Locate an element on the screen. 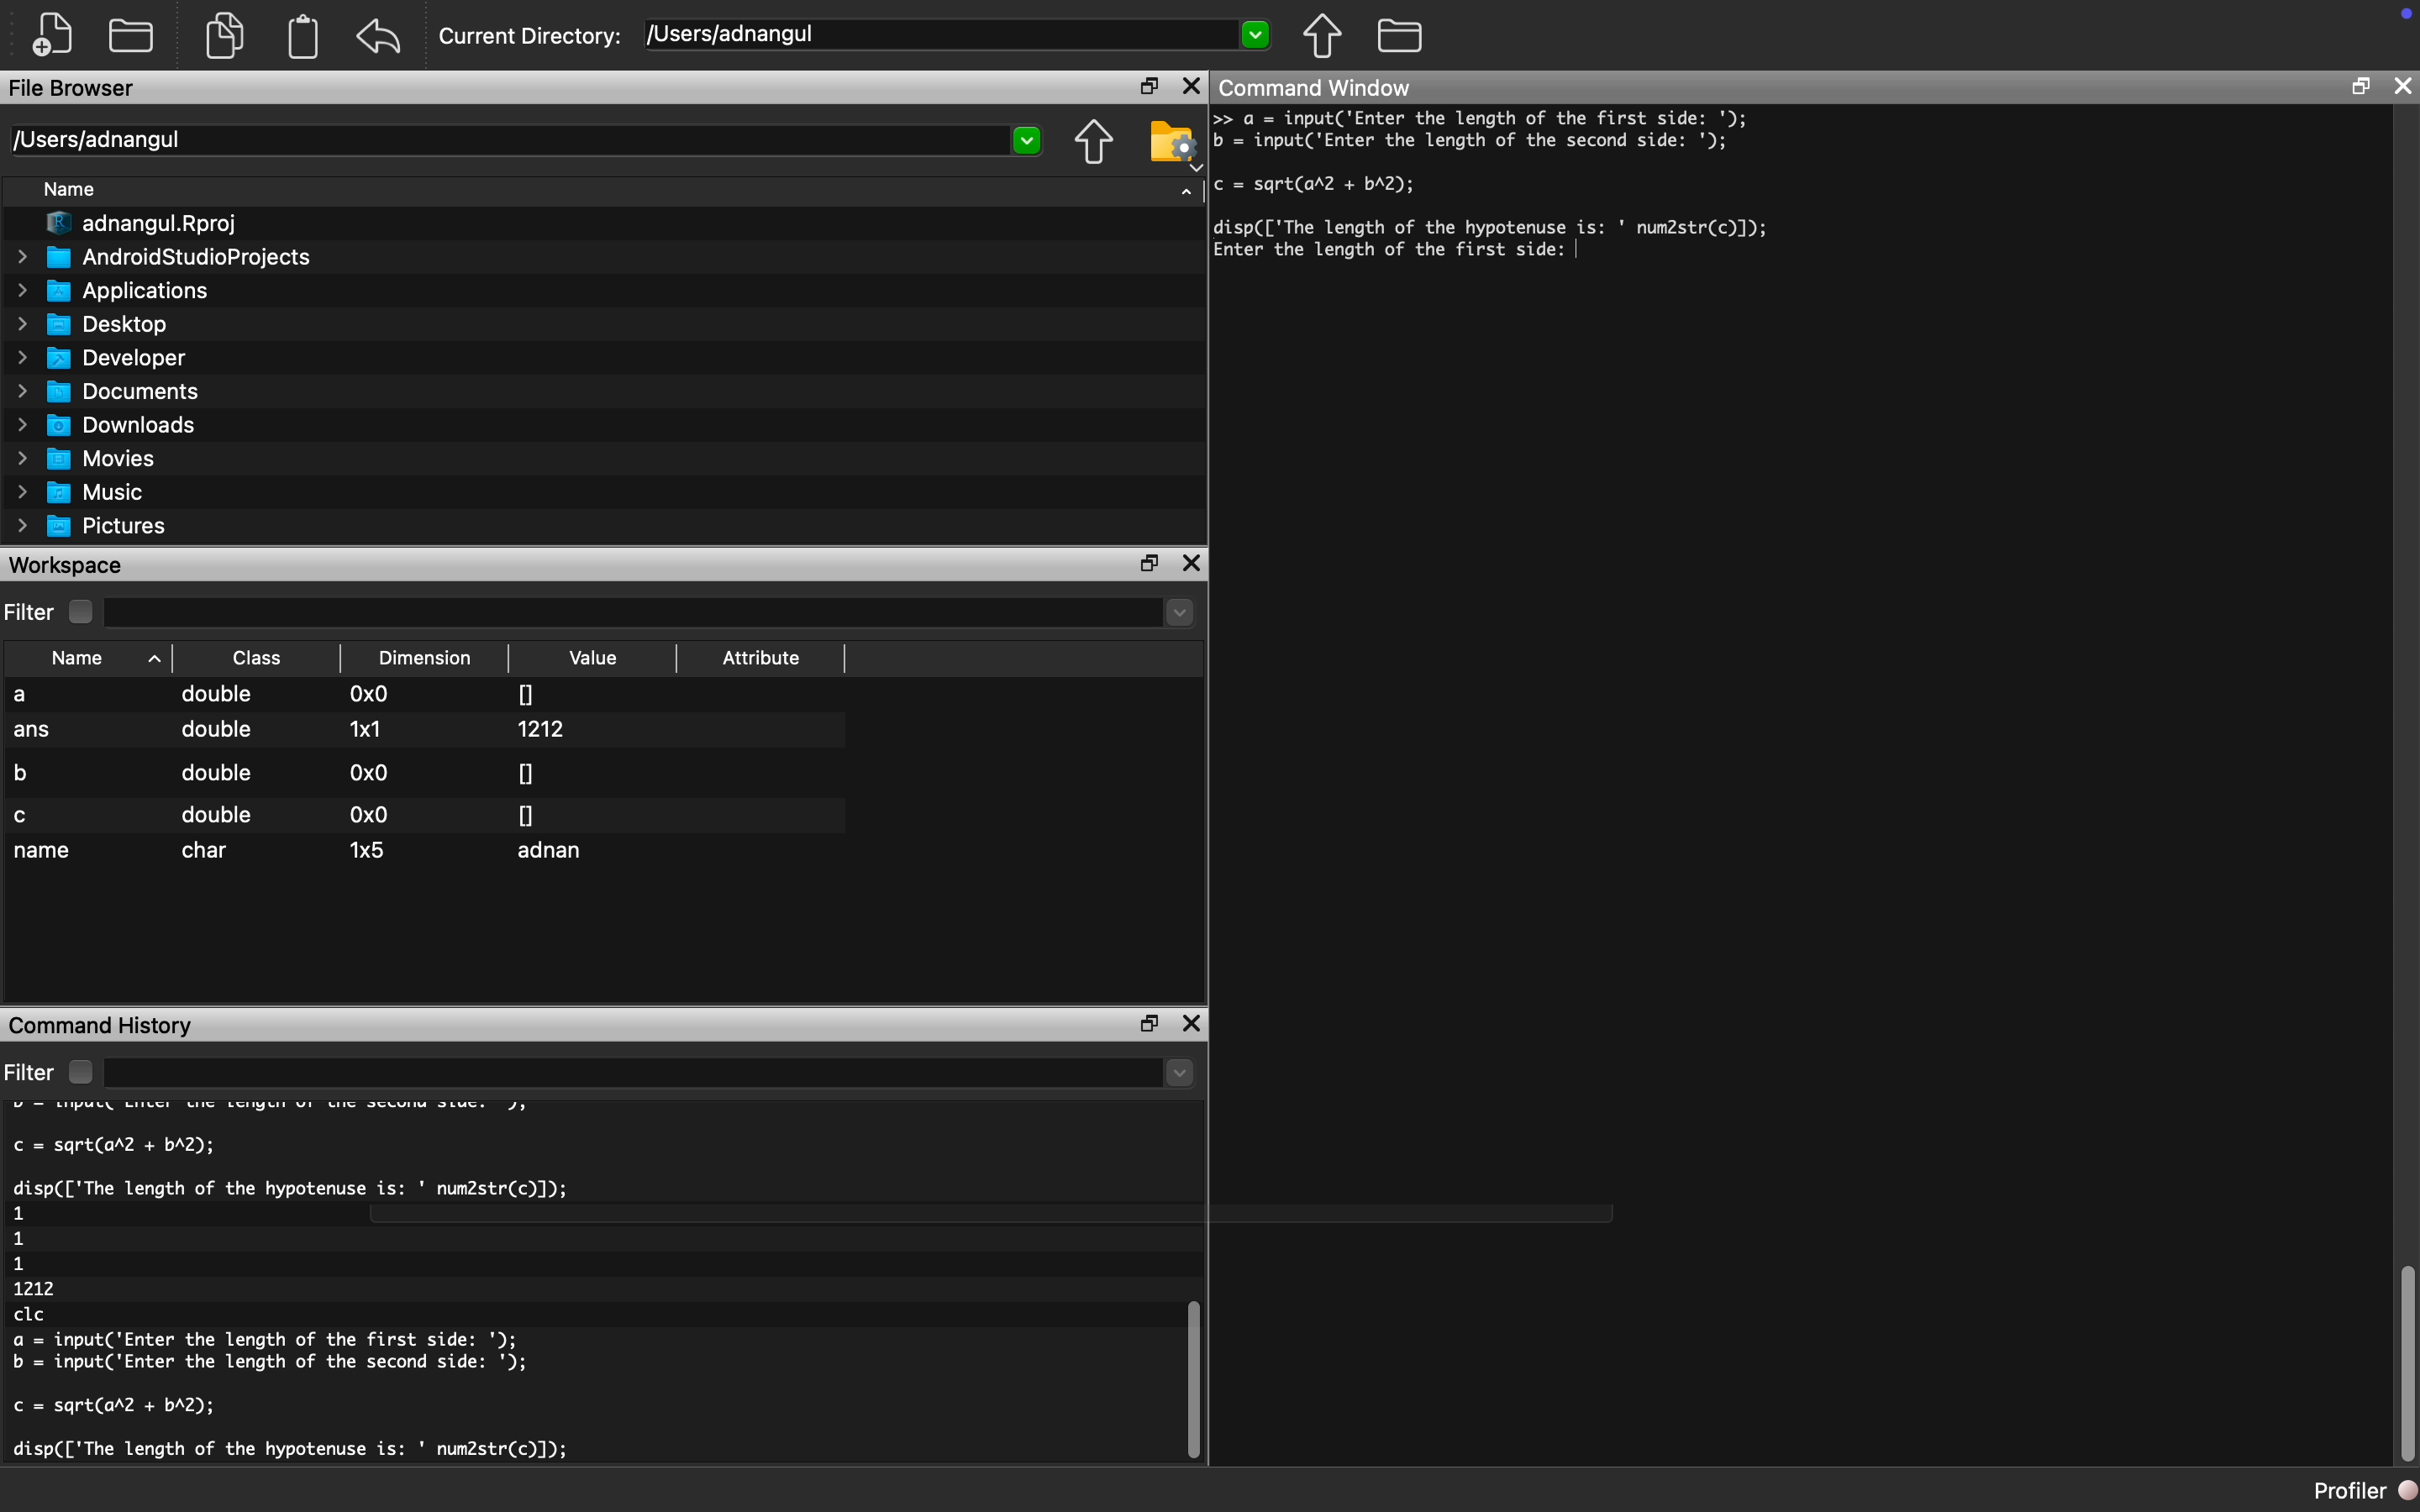  icon is located at coordinates (2403, 19).